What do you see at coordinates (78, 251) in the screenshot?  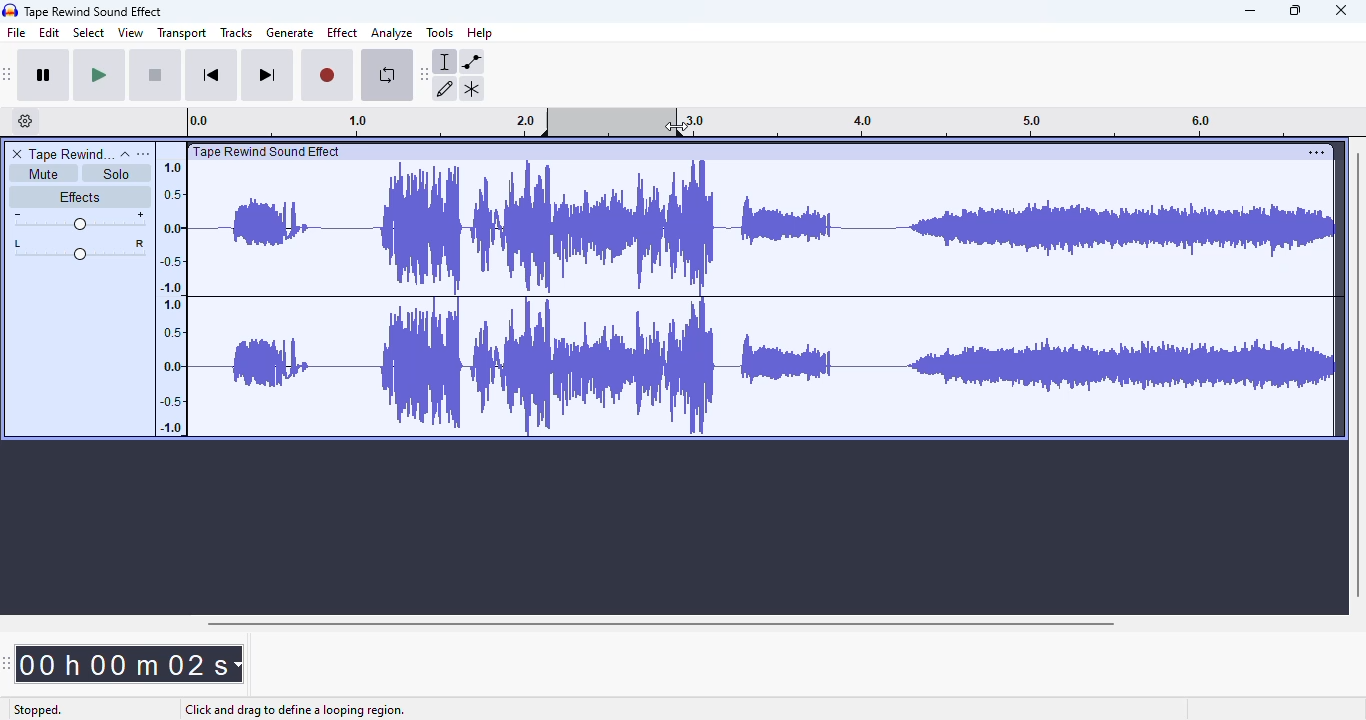 I see `pan` at bounding box center [78, 251].